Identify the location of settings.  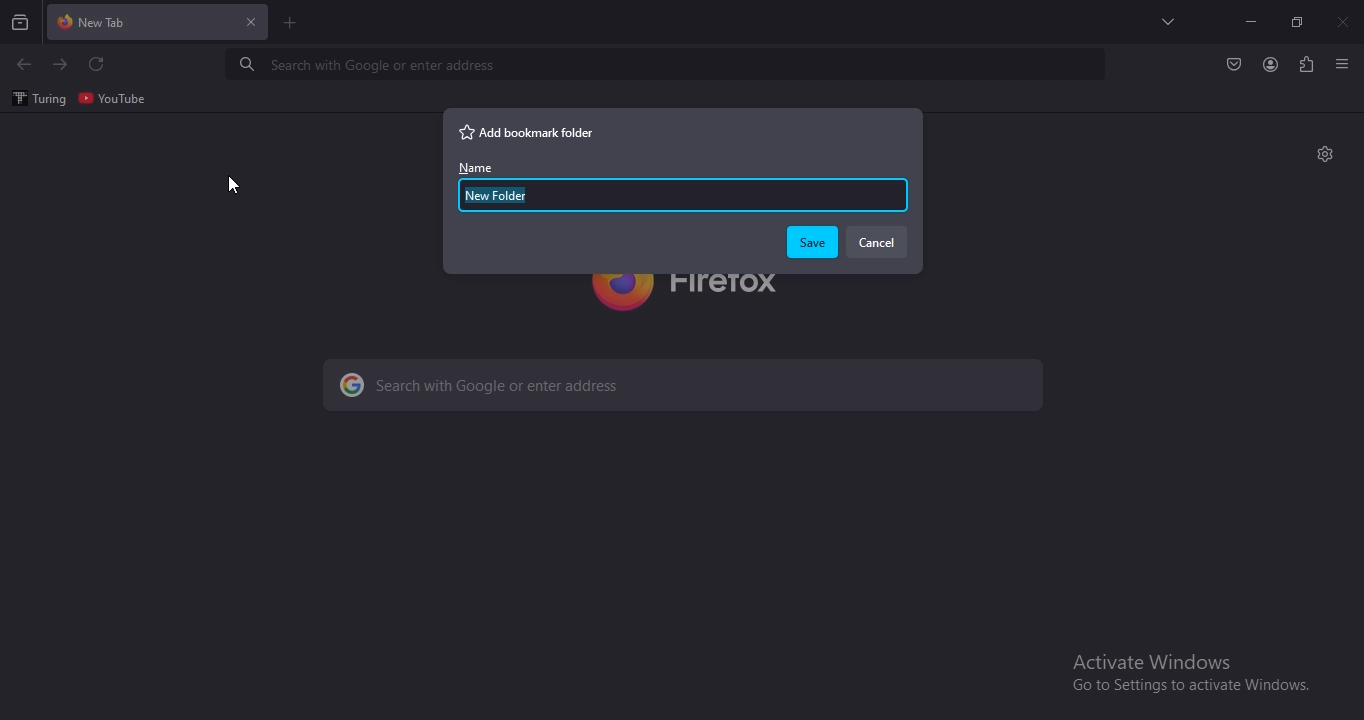
(1325, 152).